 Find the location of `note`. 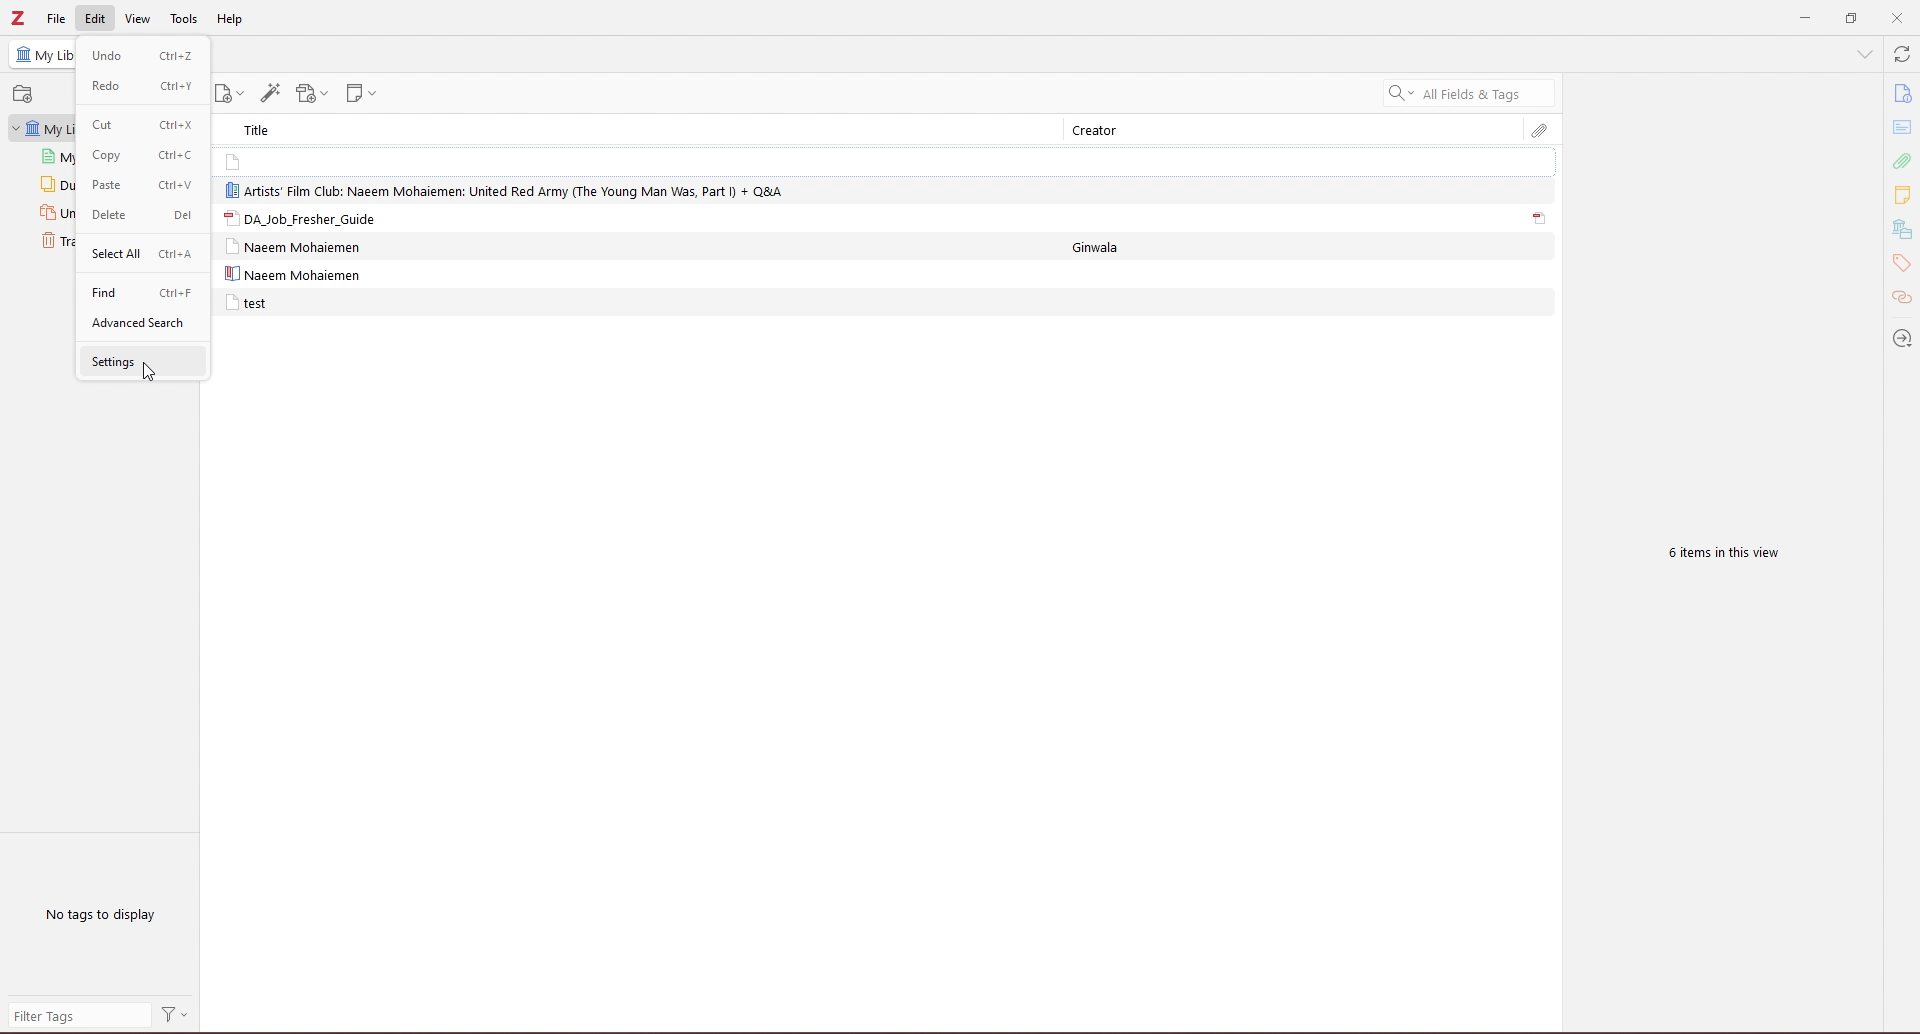

note is located at coordinates (289, 161).